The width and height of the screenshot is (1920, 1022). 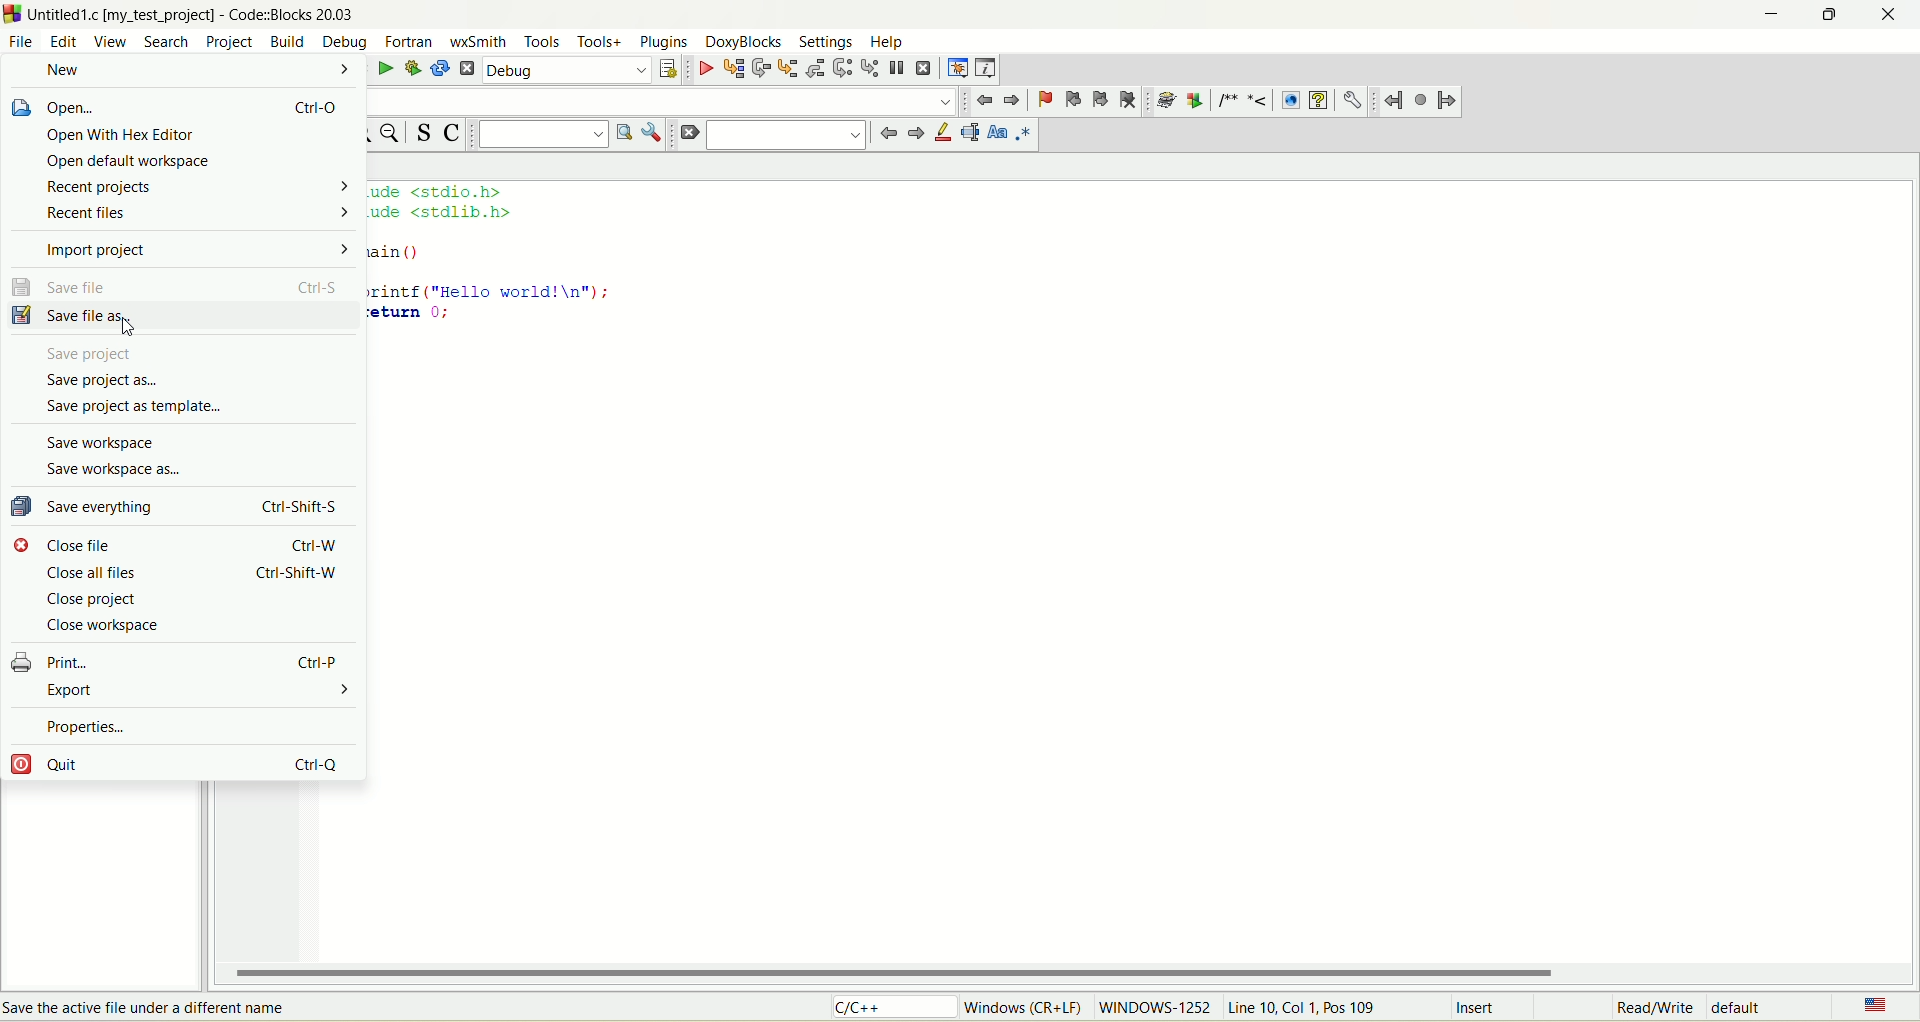 What do you see at coordinates (826, 41) in the screenshot?
I see `settings` at bounding box center [826, 41].